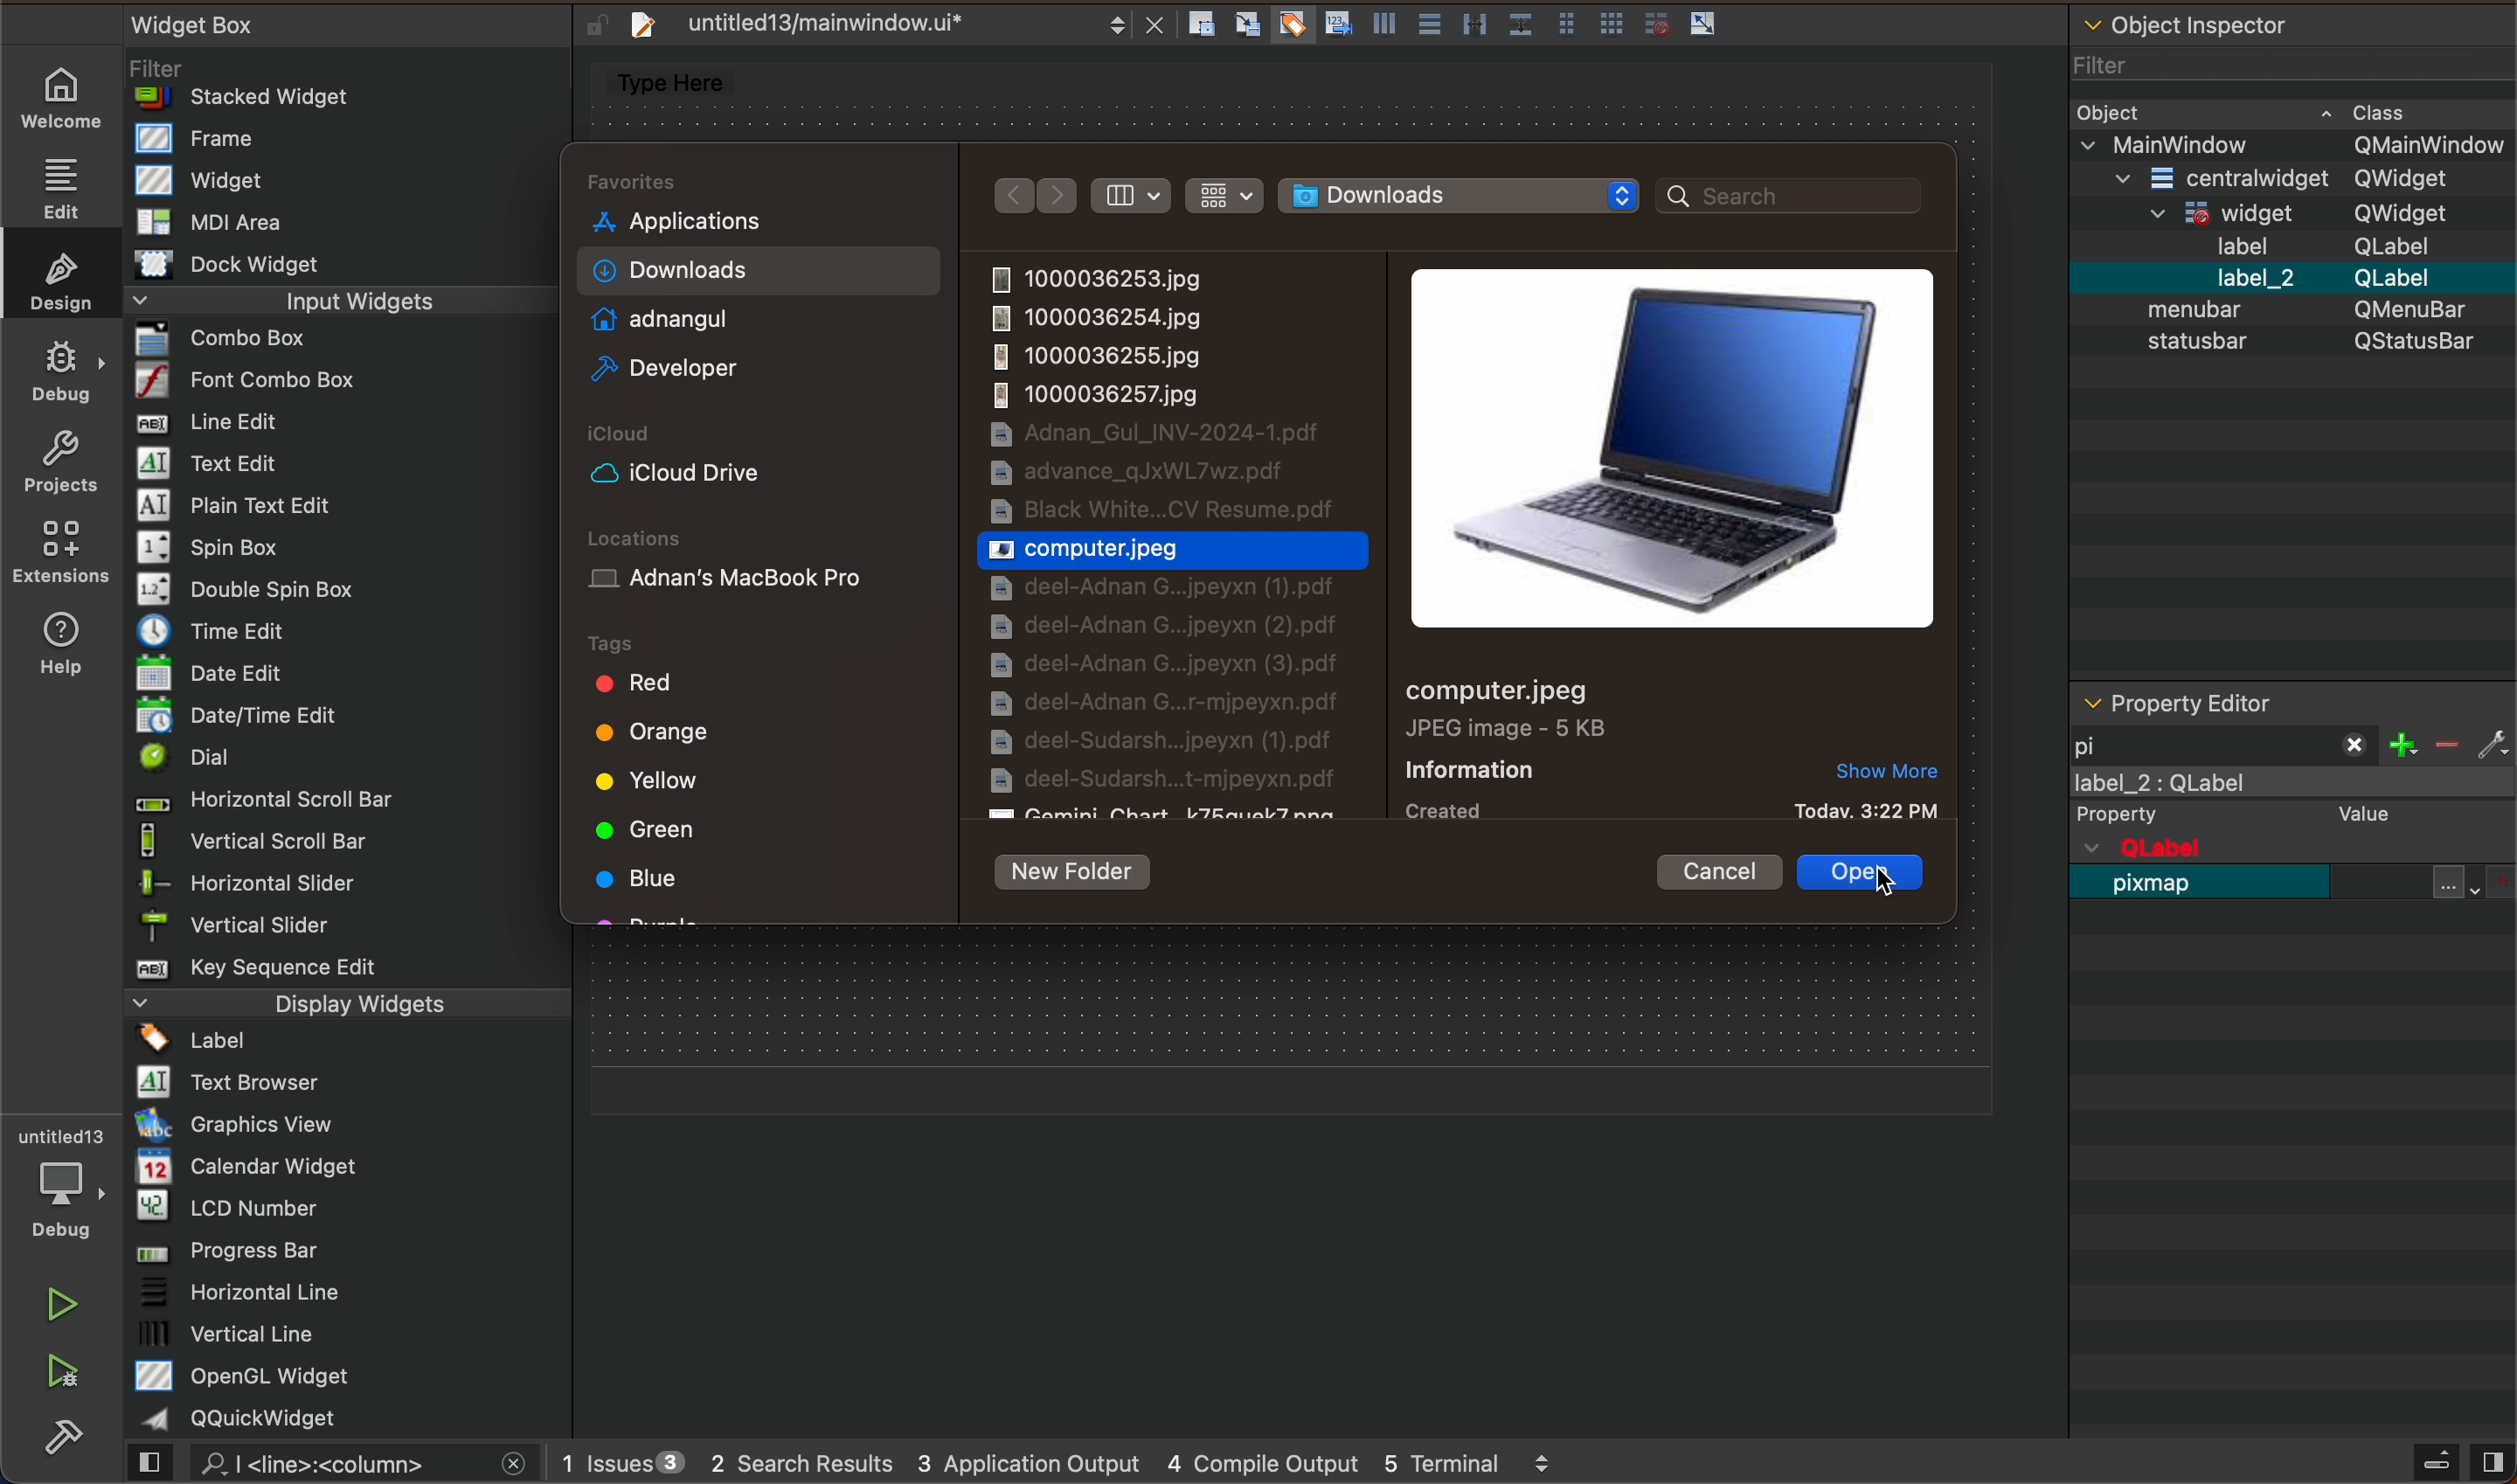  I want to click on label, so click(2296, 802).